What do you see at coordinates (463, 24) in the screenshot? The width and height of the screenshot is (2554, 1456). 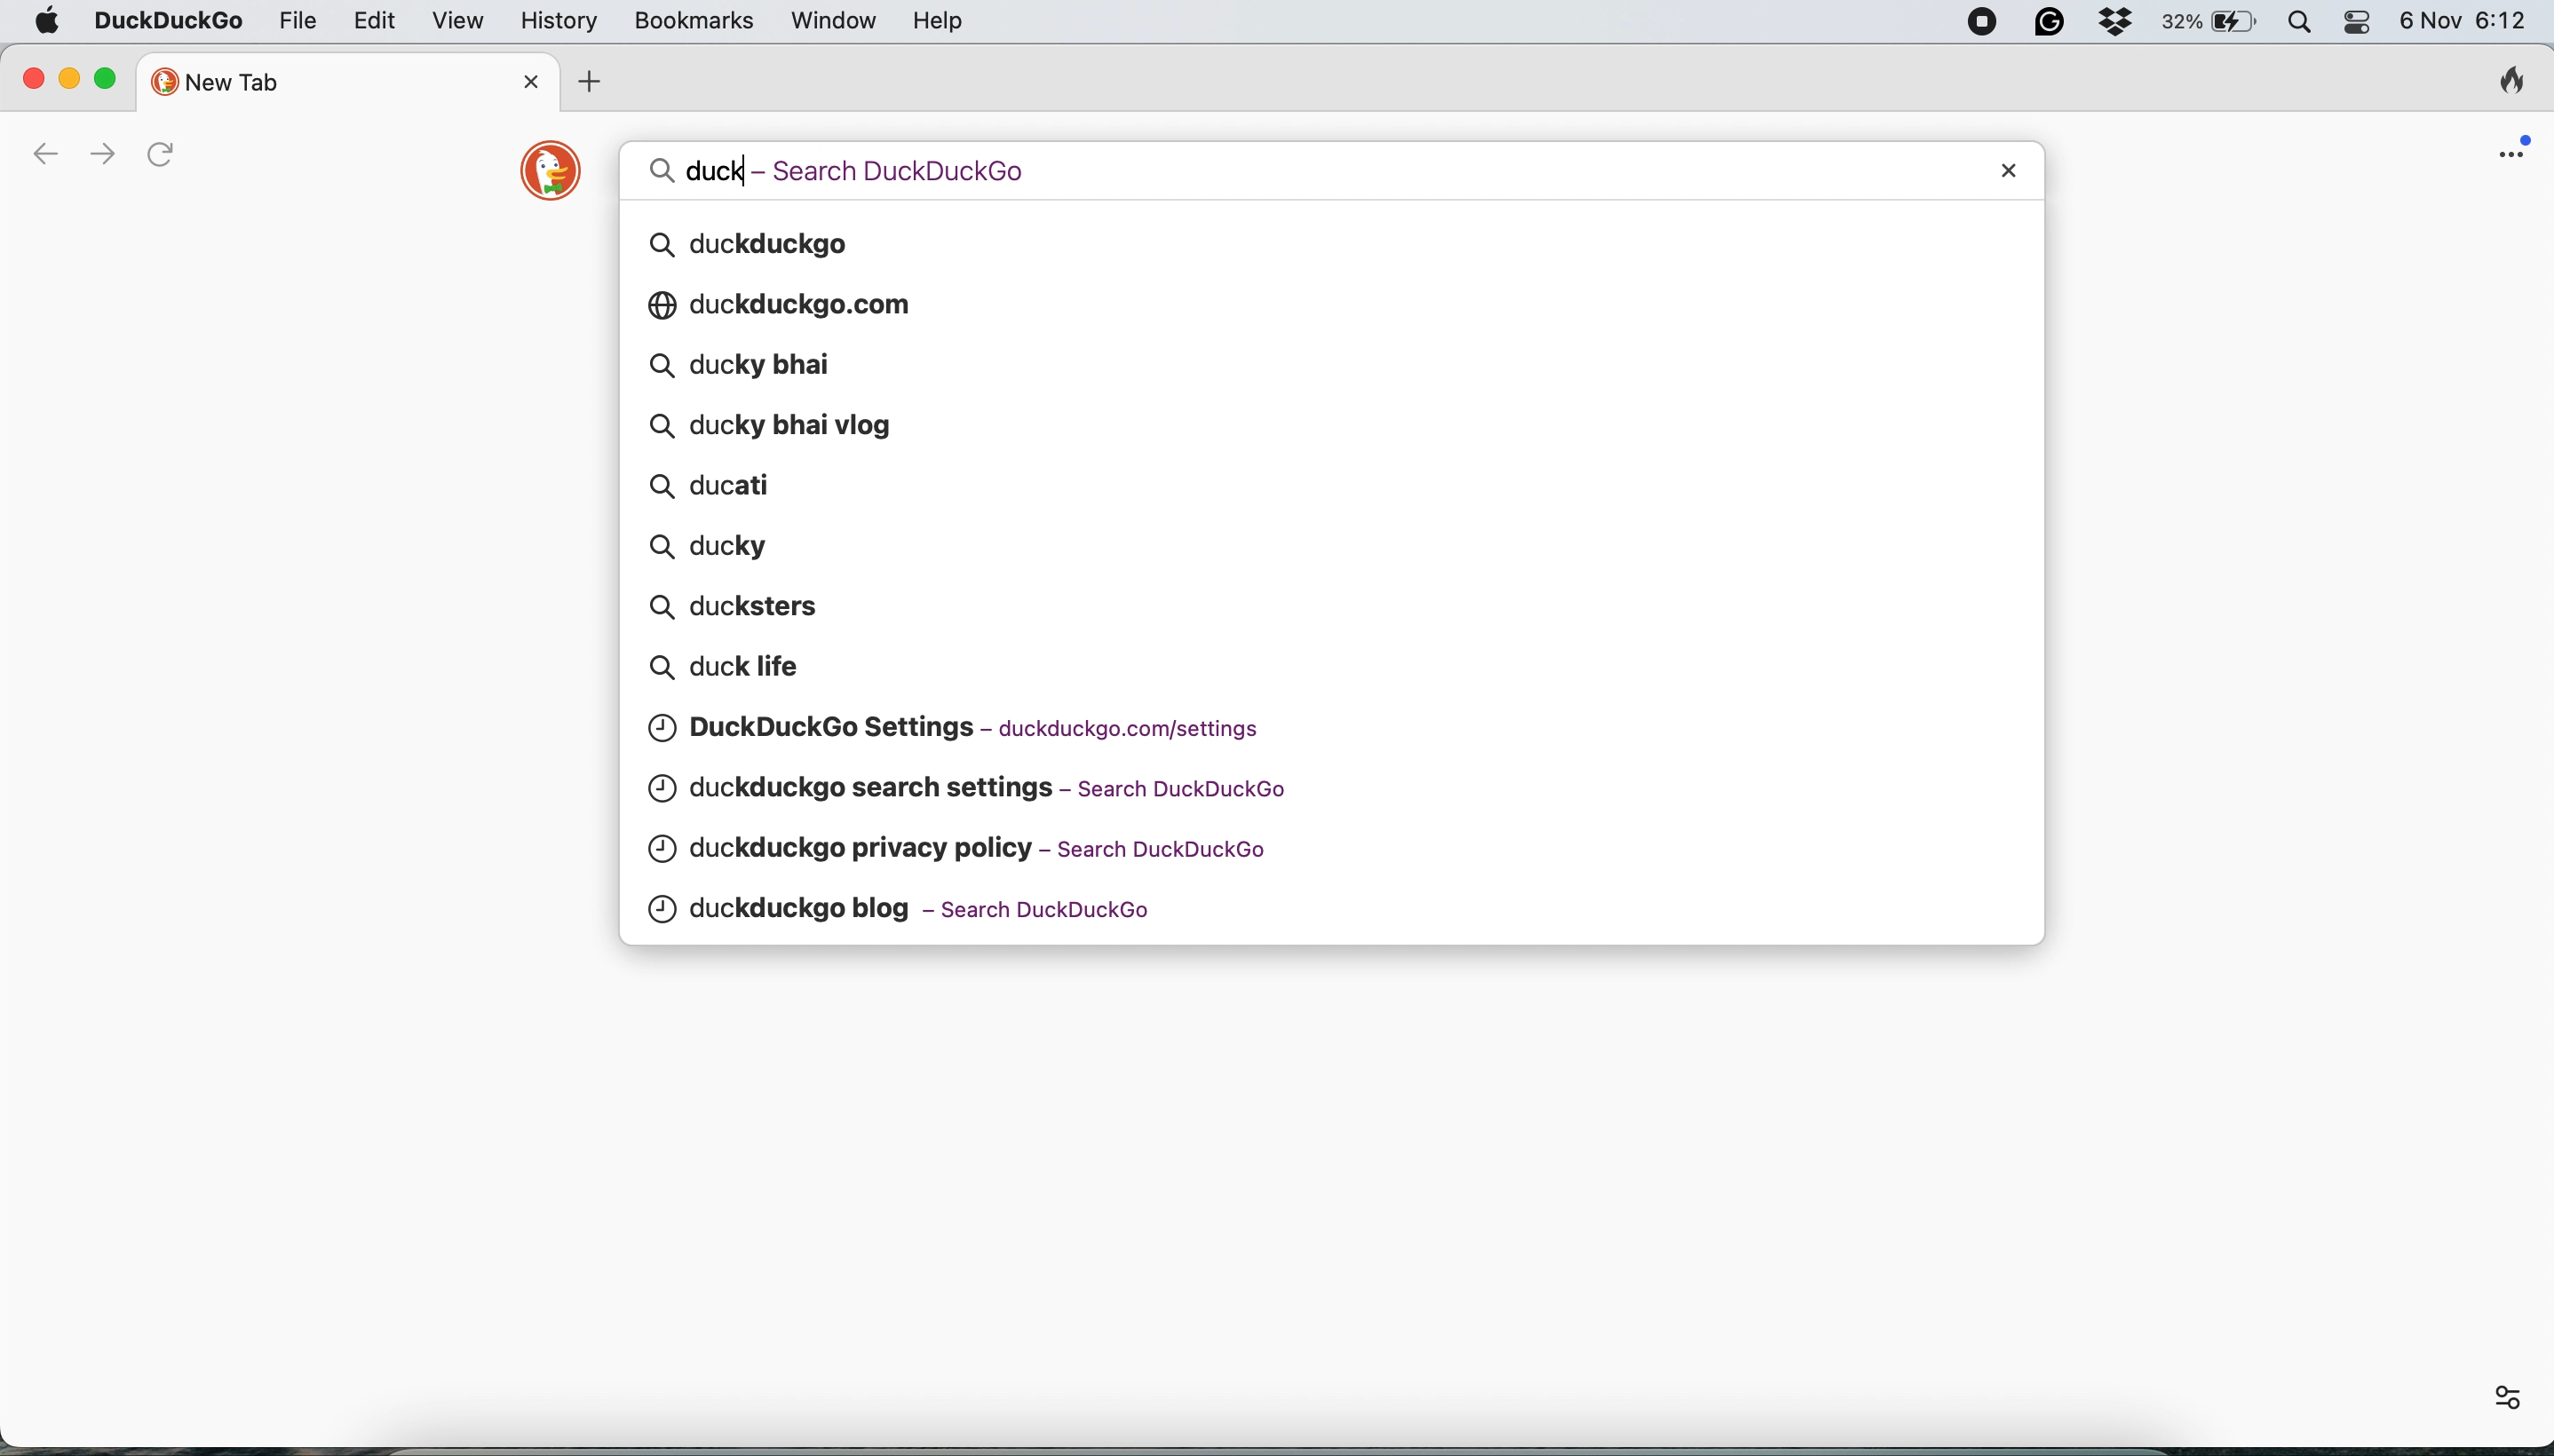 I see `view` at bounding box center [463, 24].